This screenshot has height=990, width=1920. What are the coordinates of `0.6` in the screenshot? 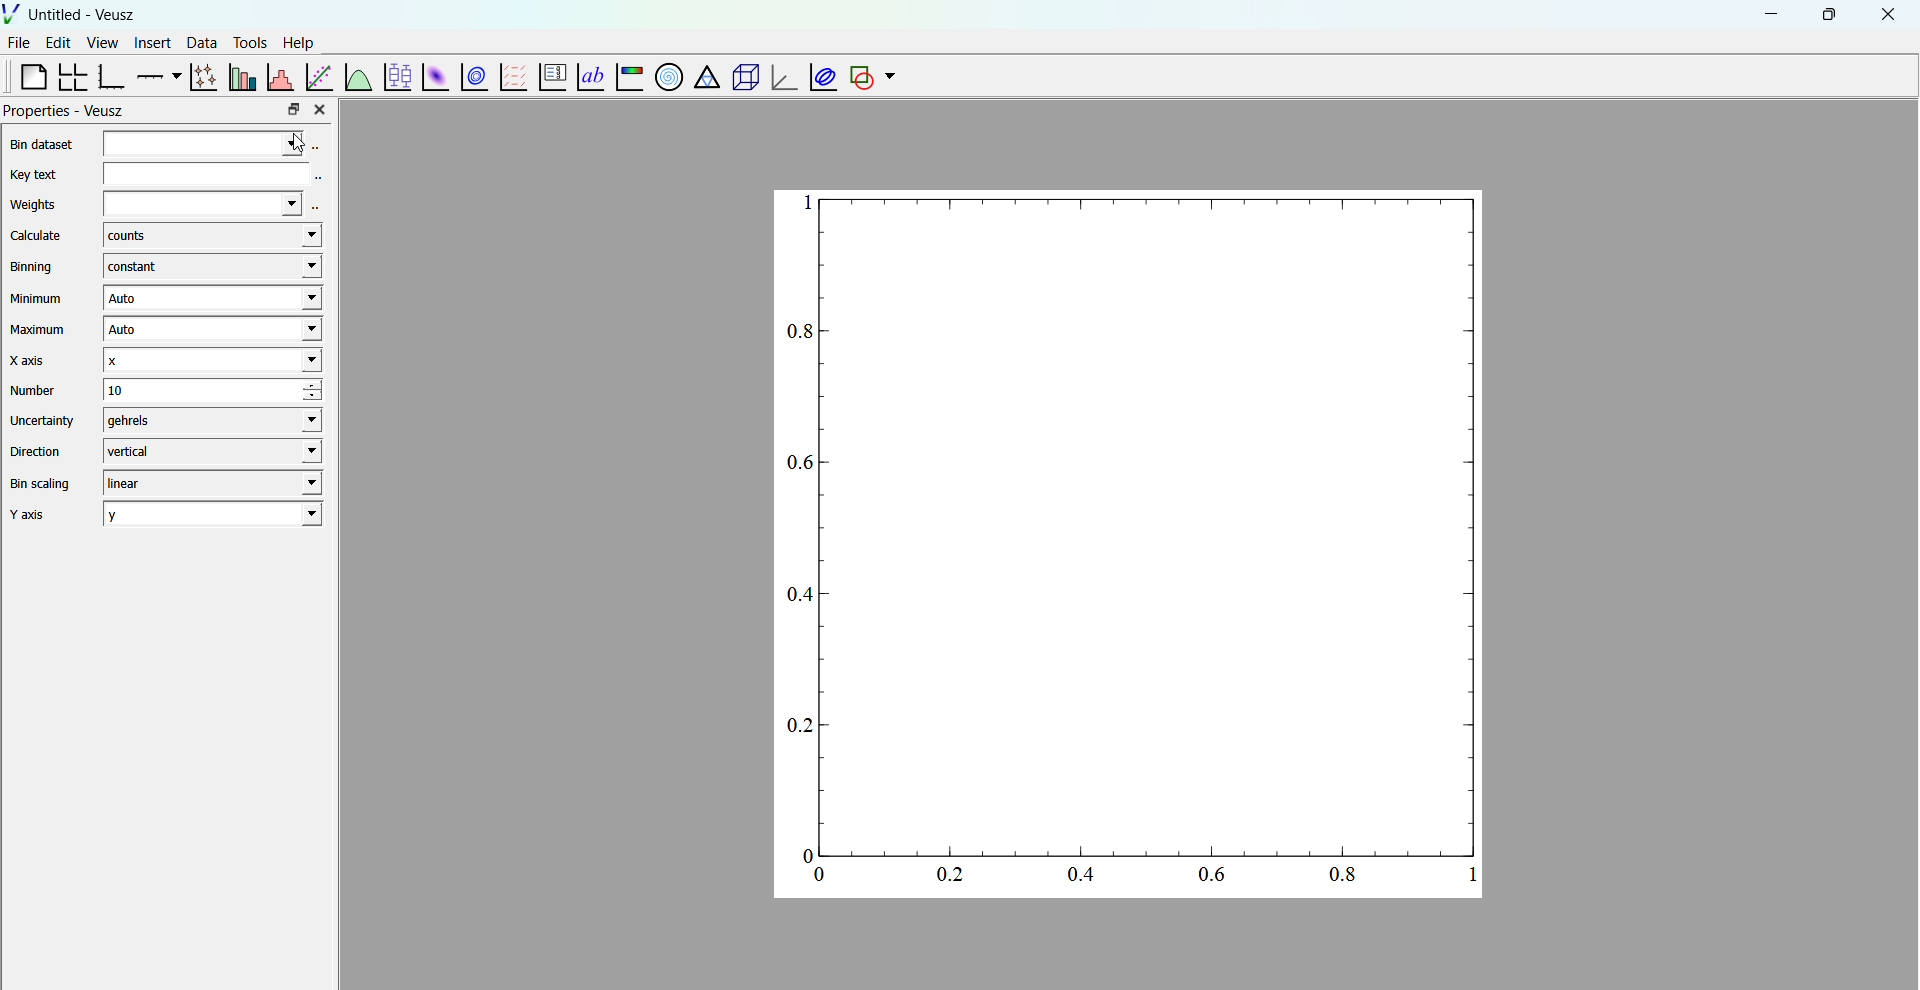 It's located at (1211, 875).